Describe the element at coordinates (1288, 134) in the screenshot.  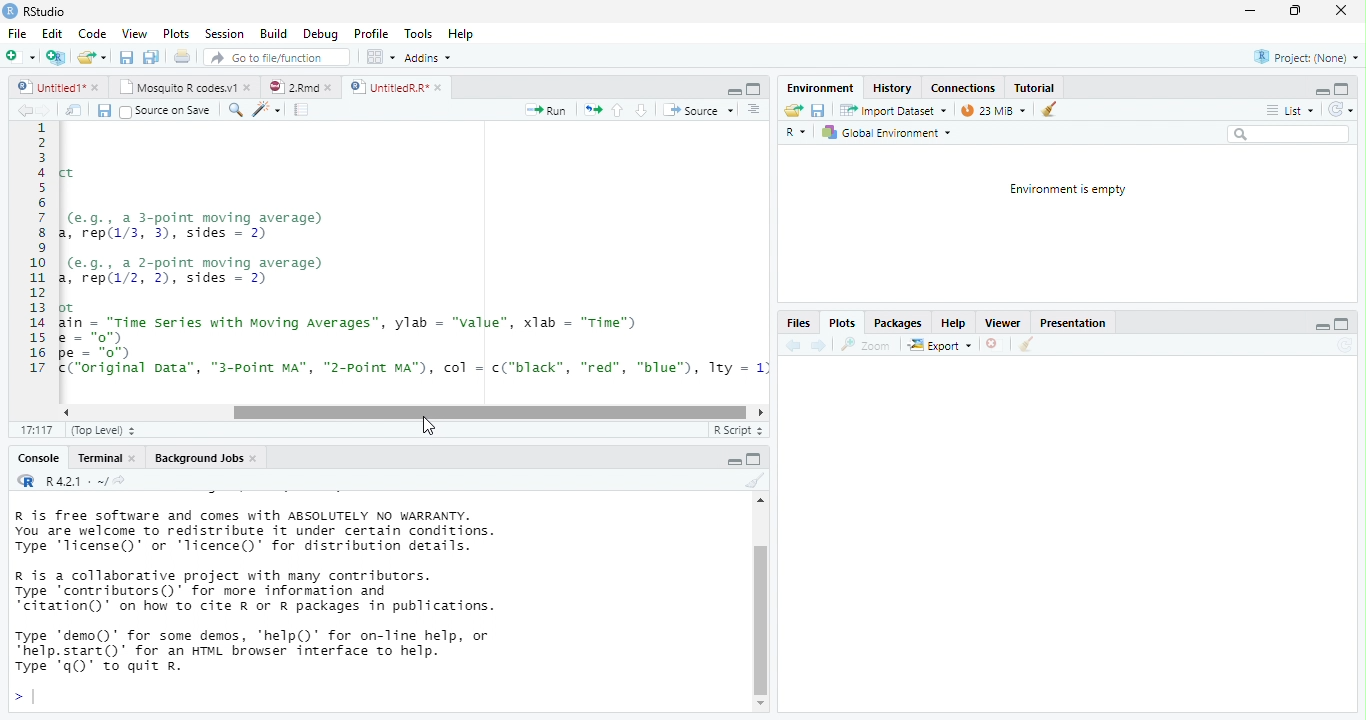
I see `search` at that location.